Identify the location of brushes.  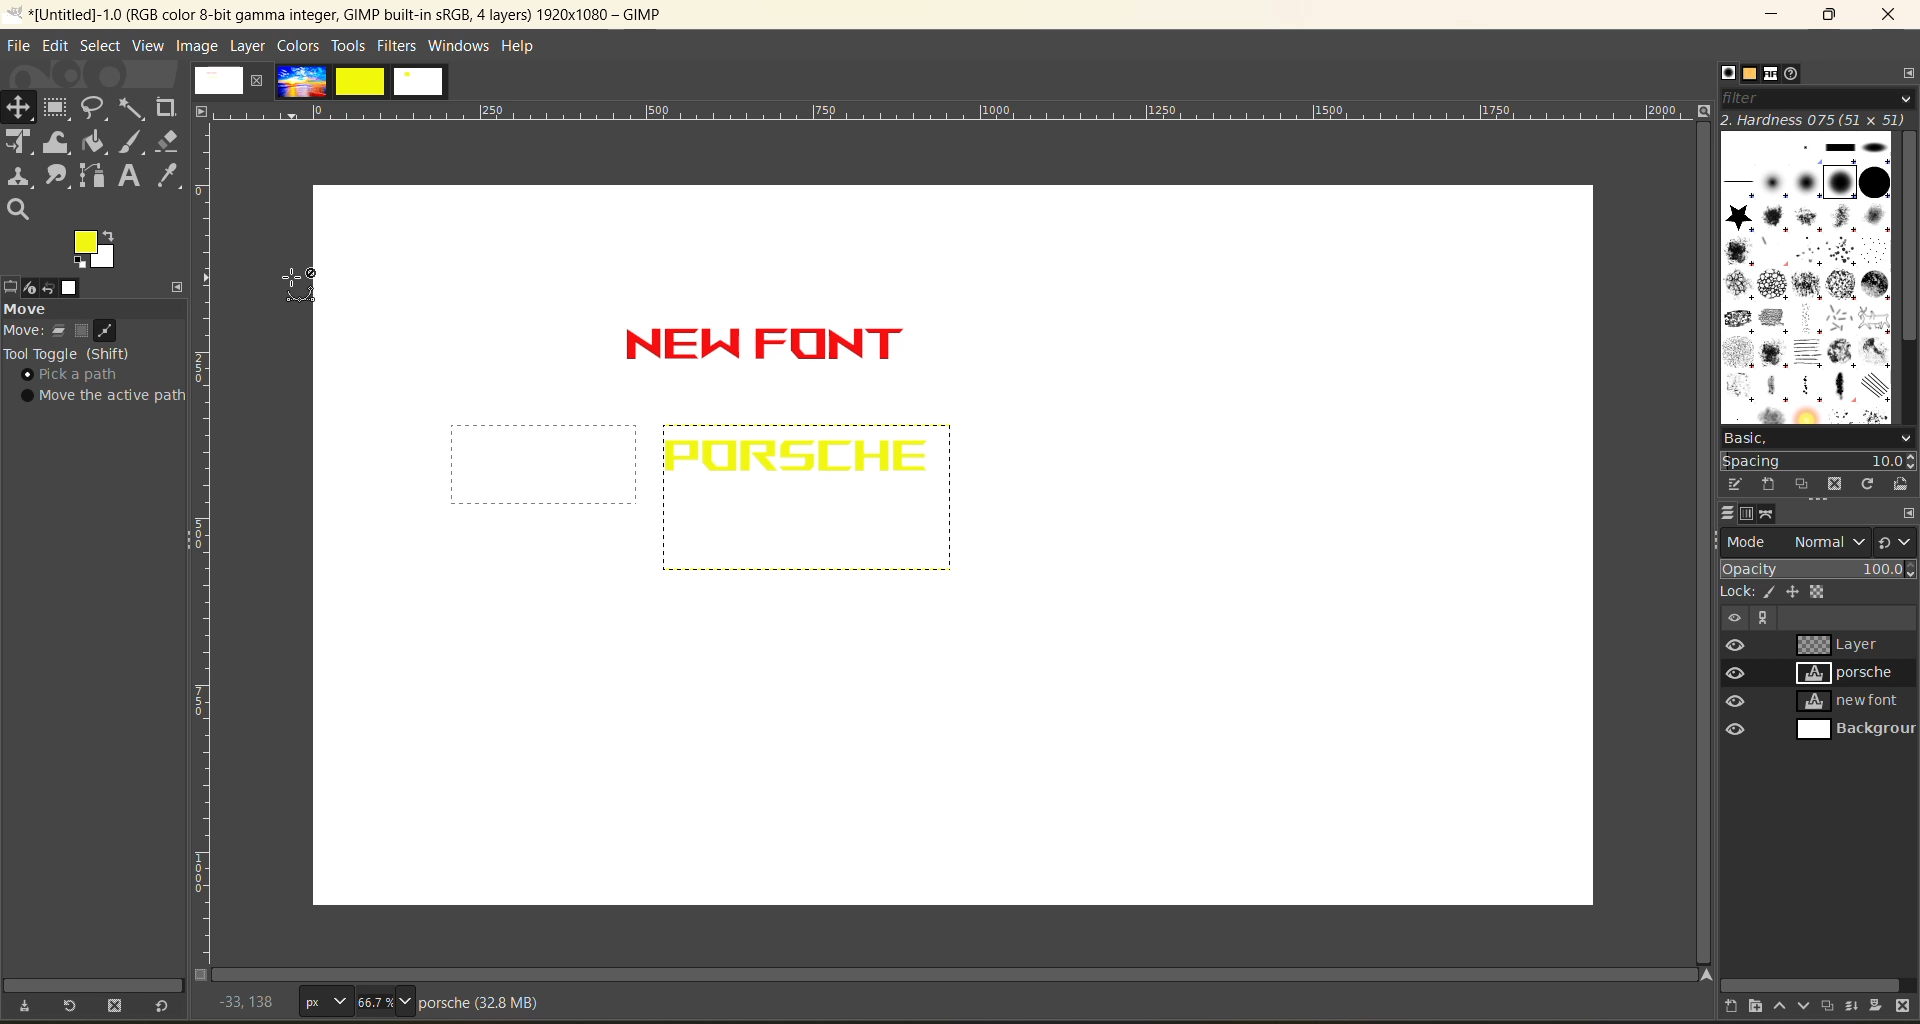
(1805, 279).